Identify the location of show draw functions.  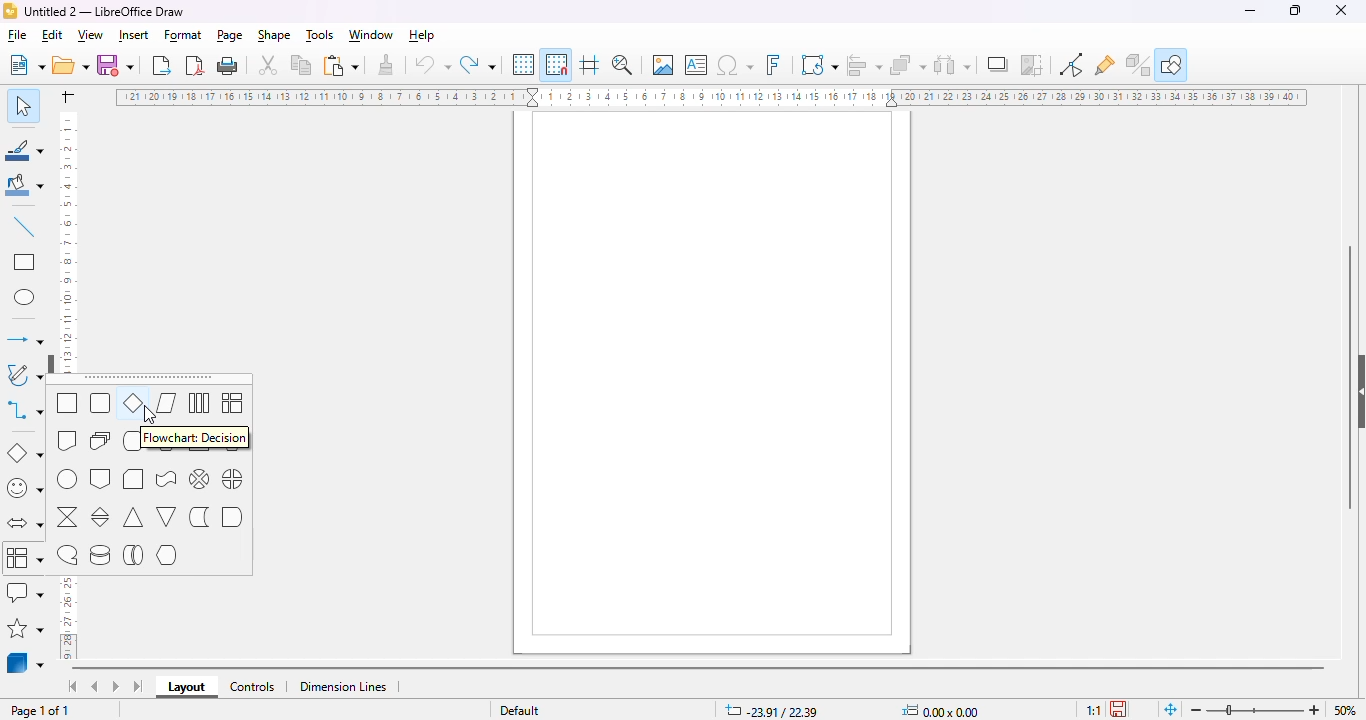
(1171, 64).